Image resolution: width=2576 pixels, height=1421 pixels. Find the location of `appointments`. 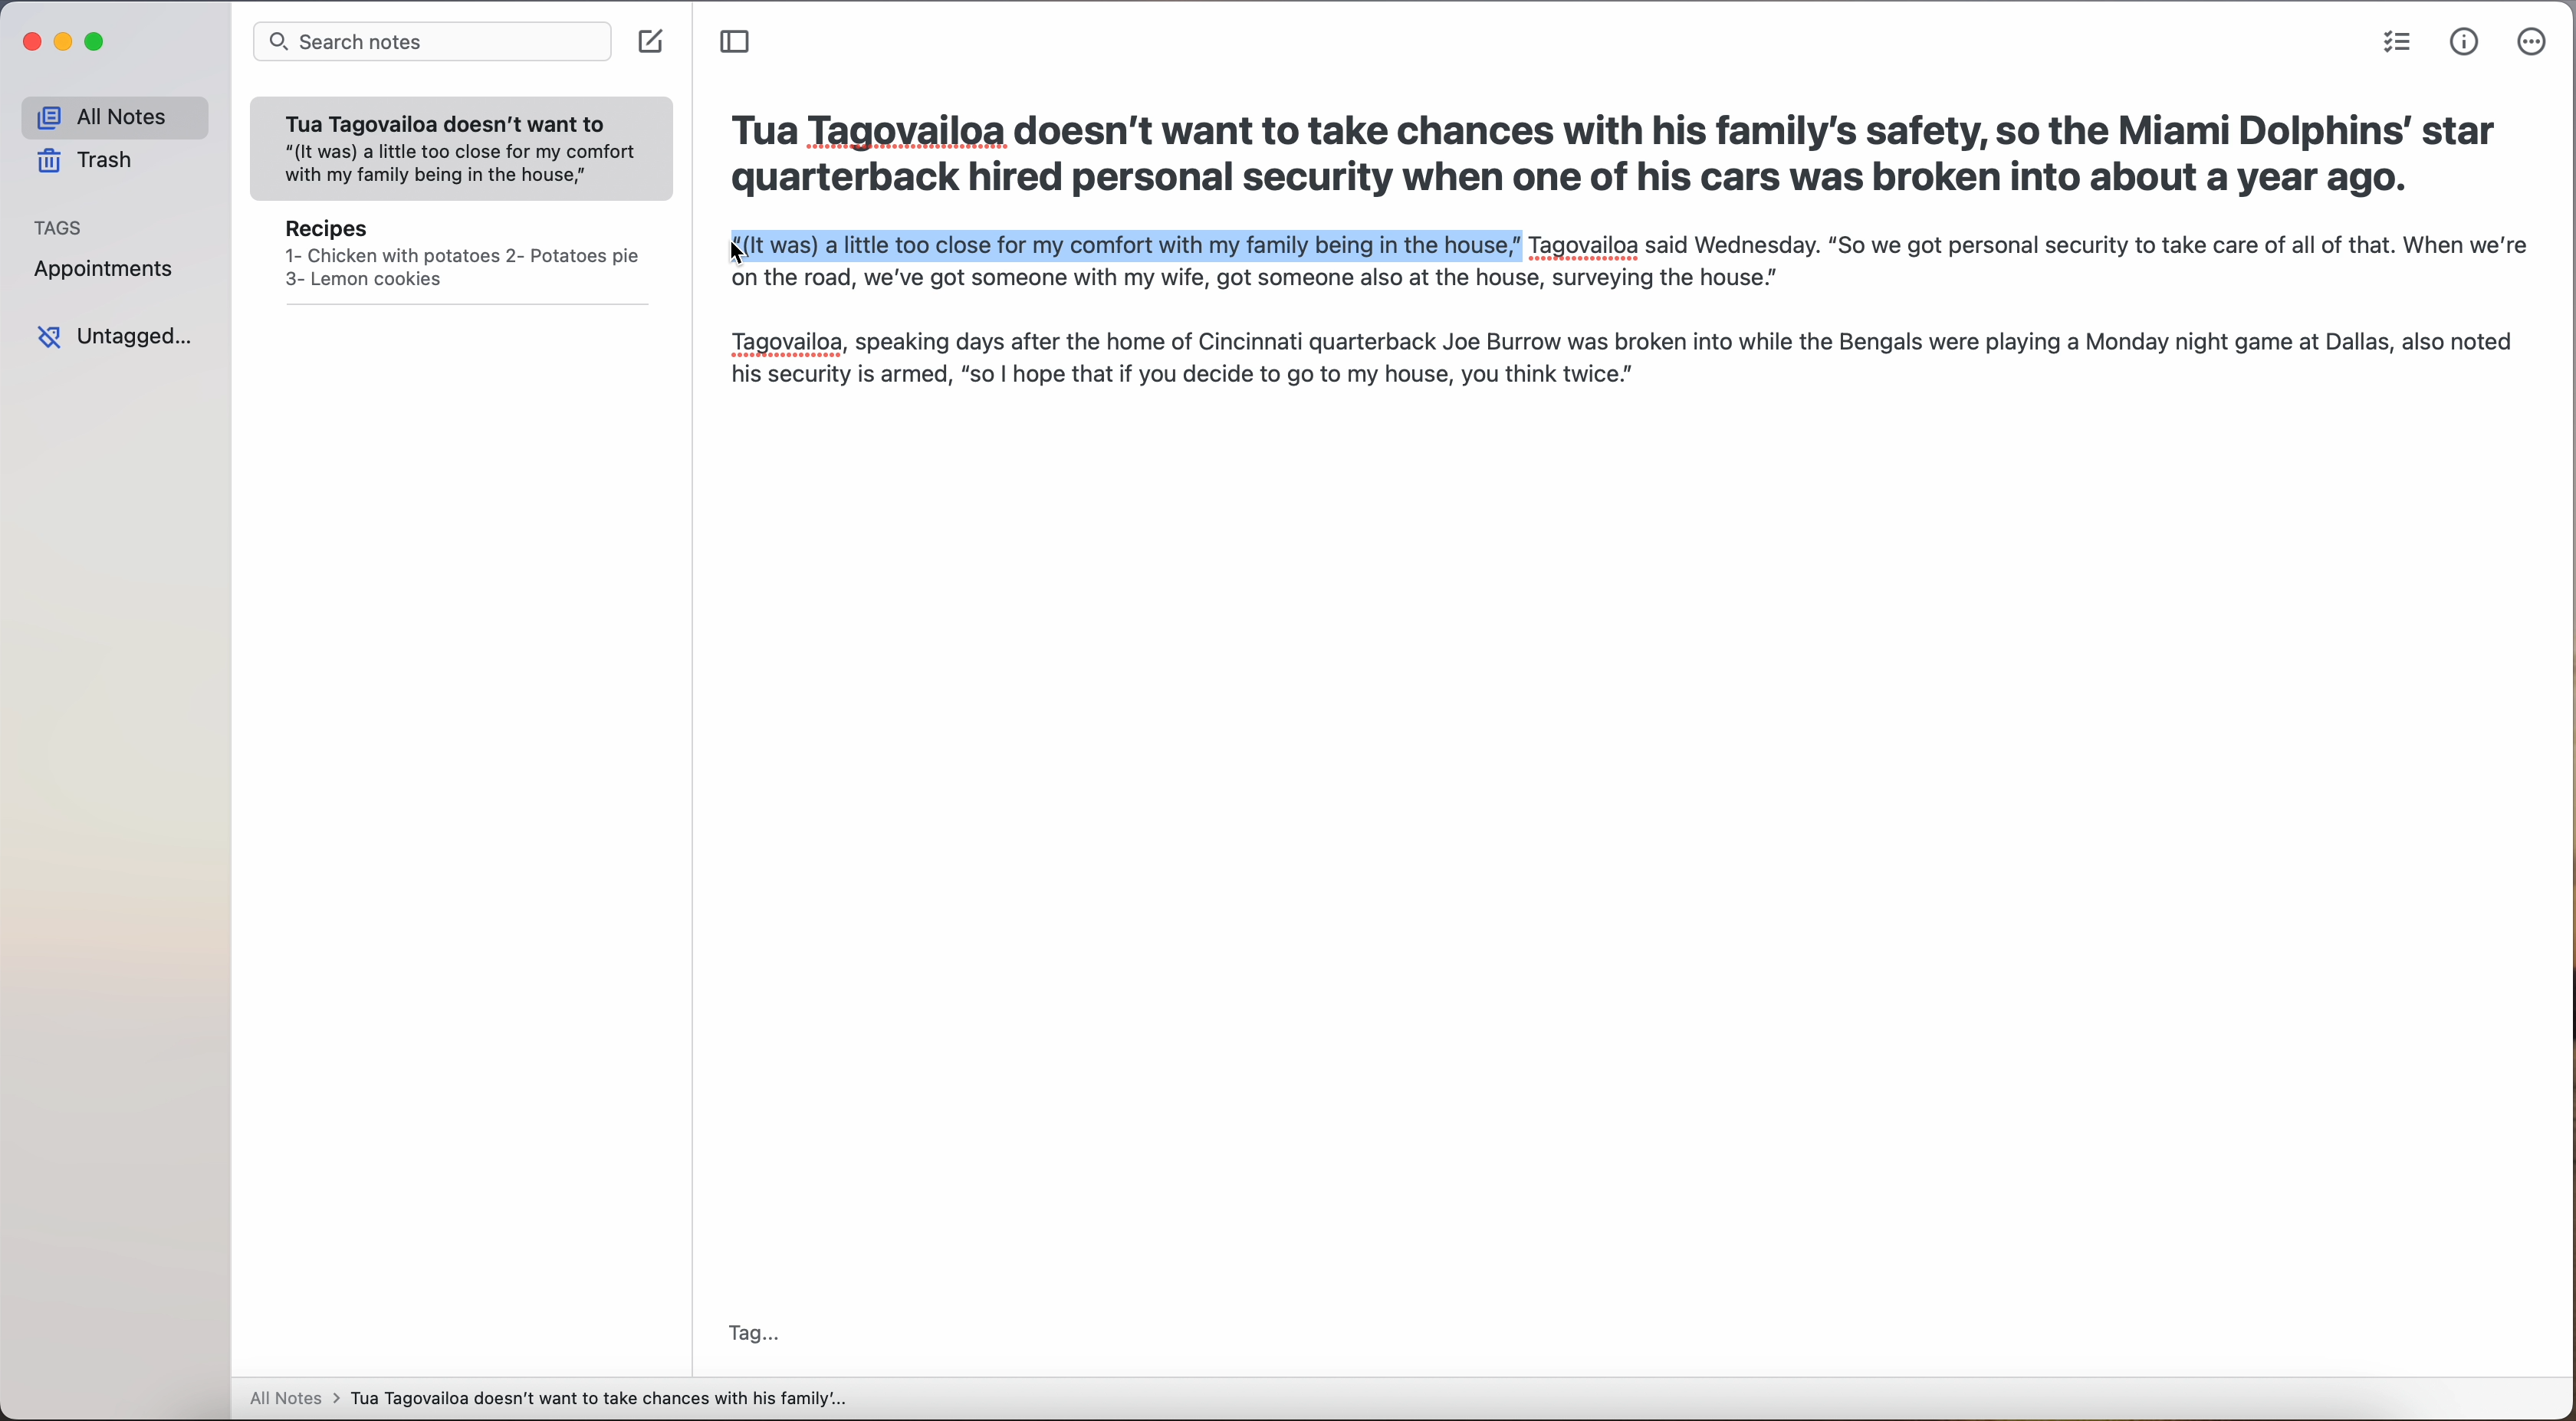

appointments is located at coordinates (111, 271).